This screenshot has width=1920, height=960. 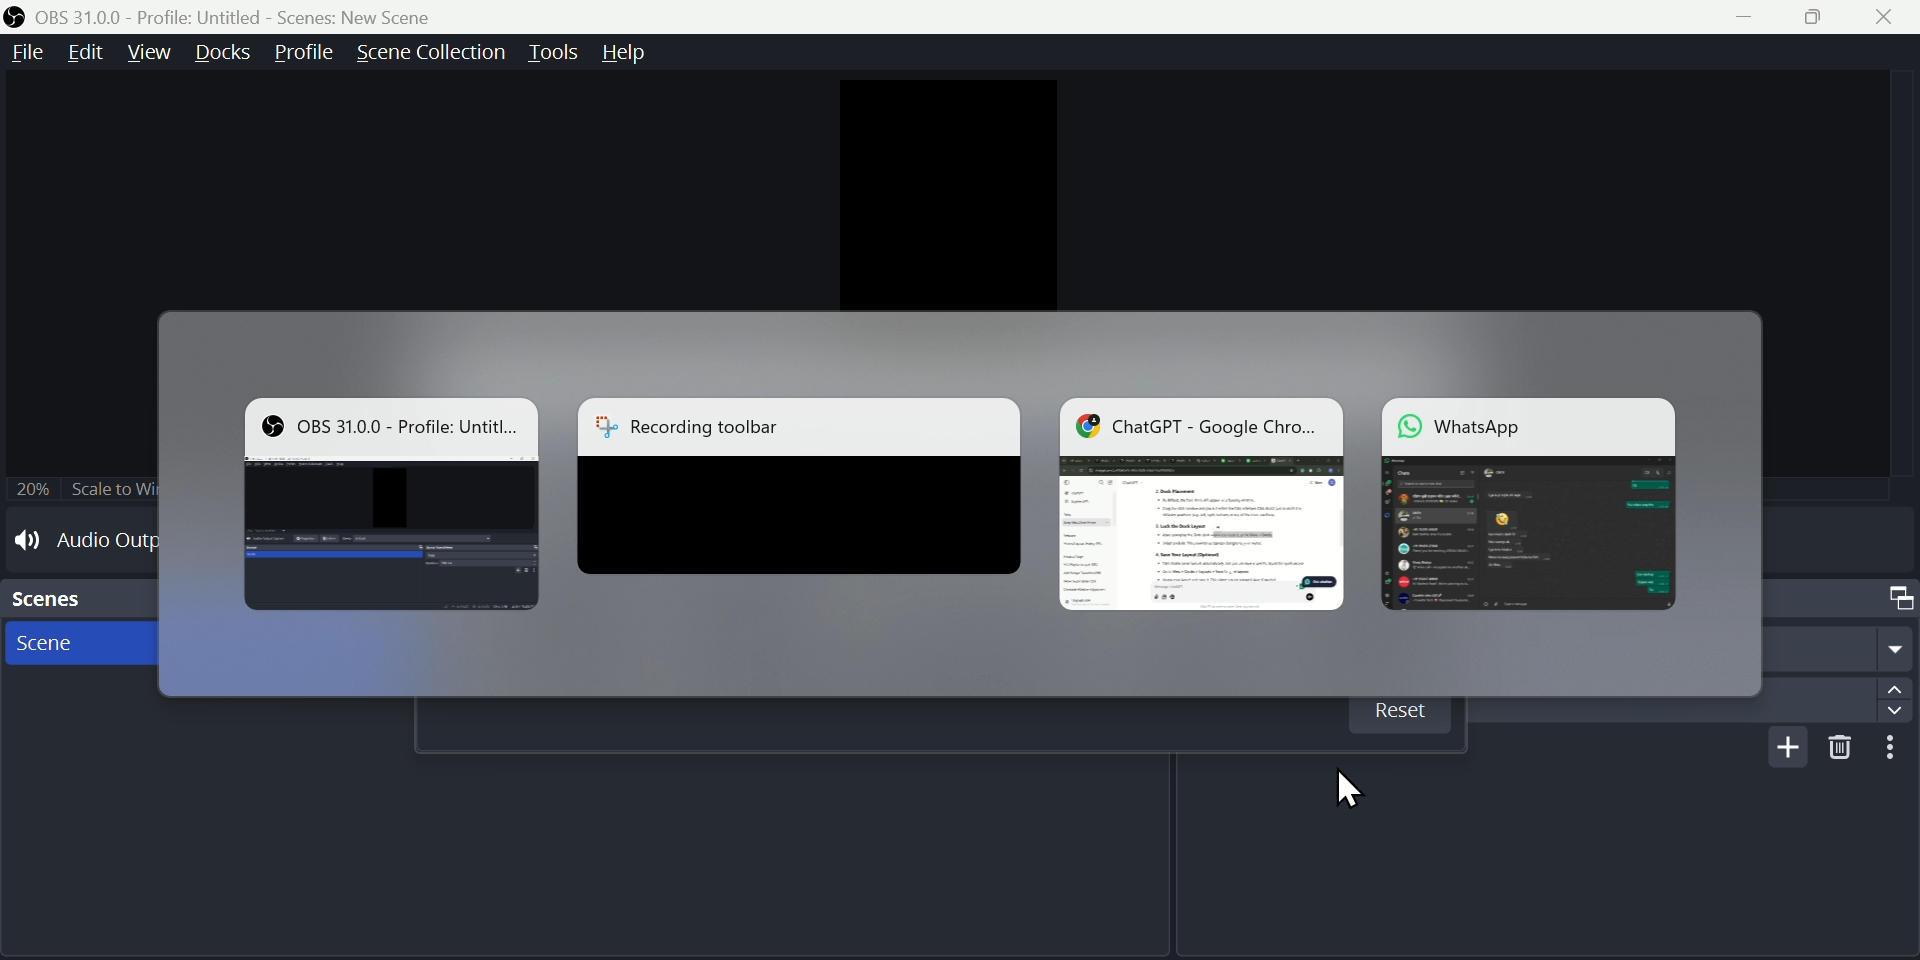 I want to click on cursor, so click(x=1352, y=792).